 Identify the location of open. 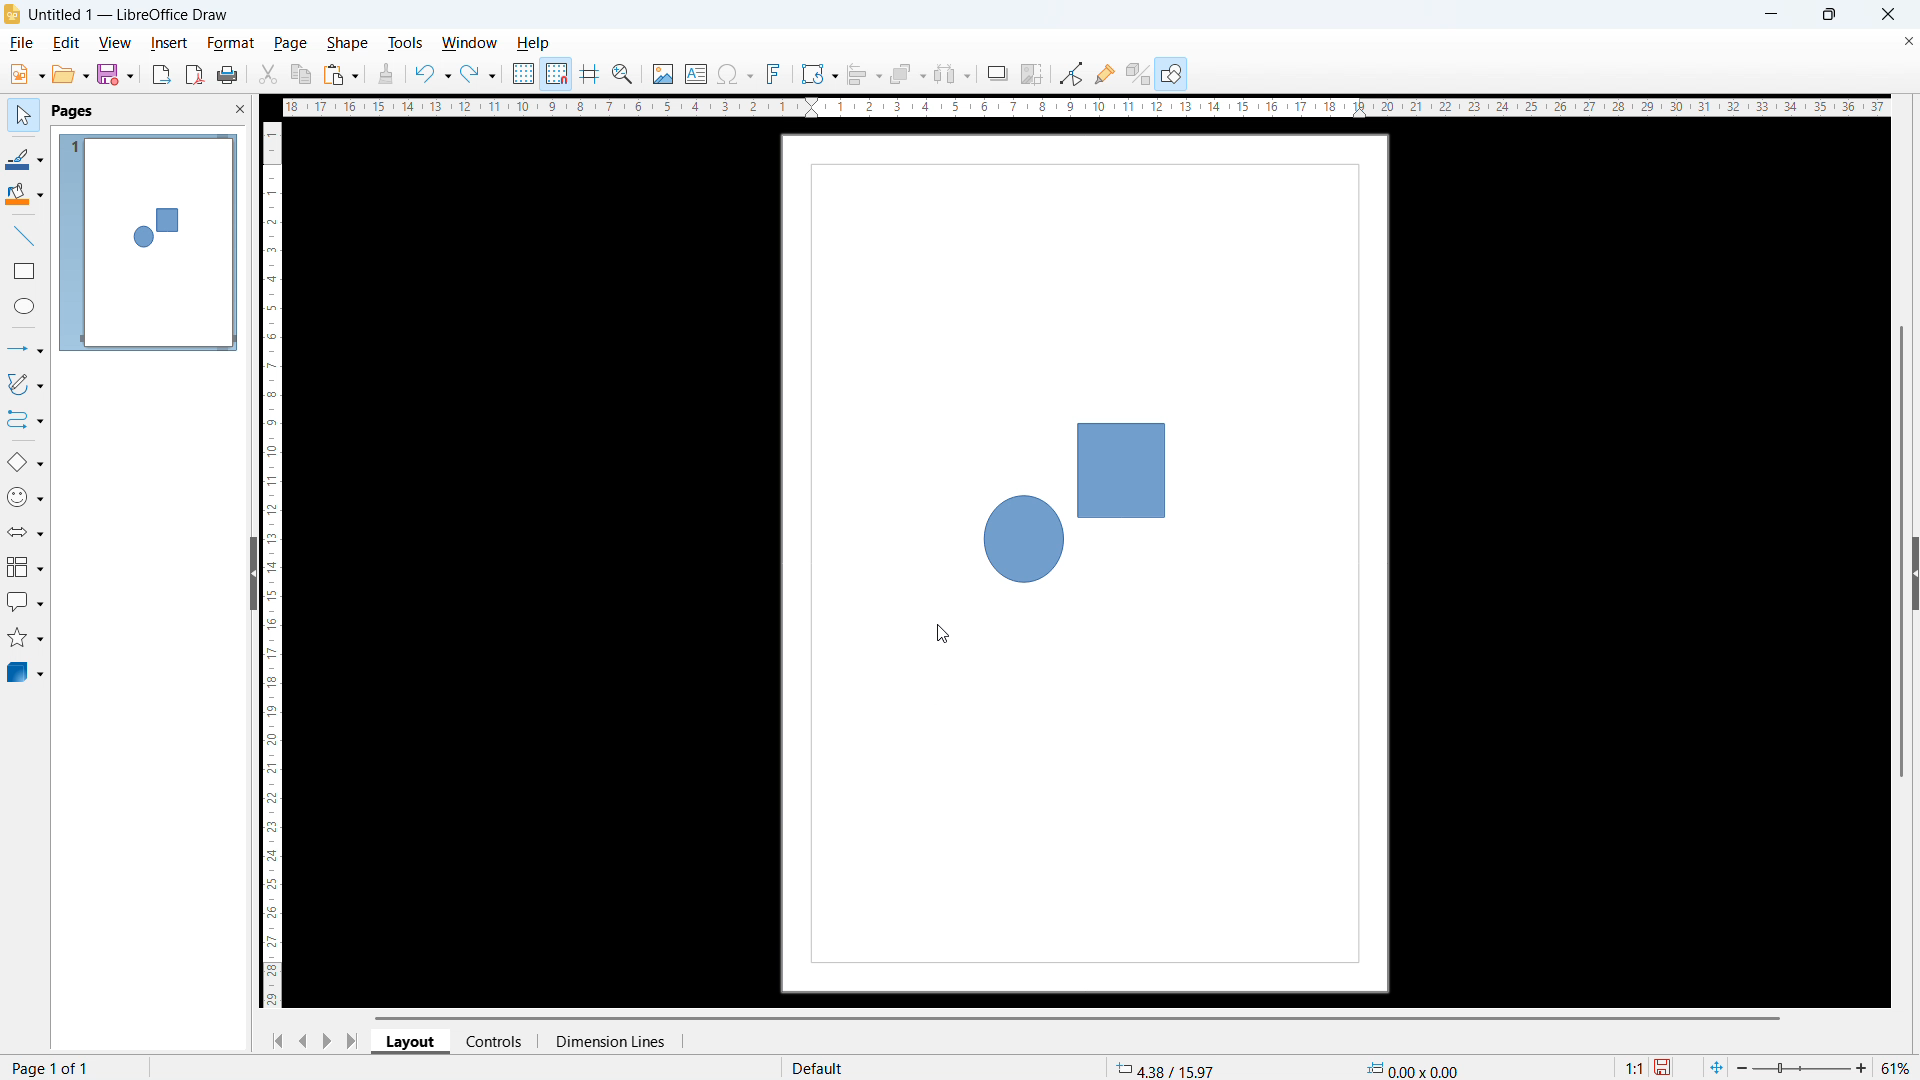
(70, 75).